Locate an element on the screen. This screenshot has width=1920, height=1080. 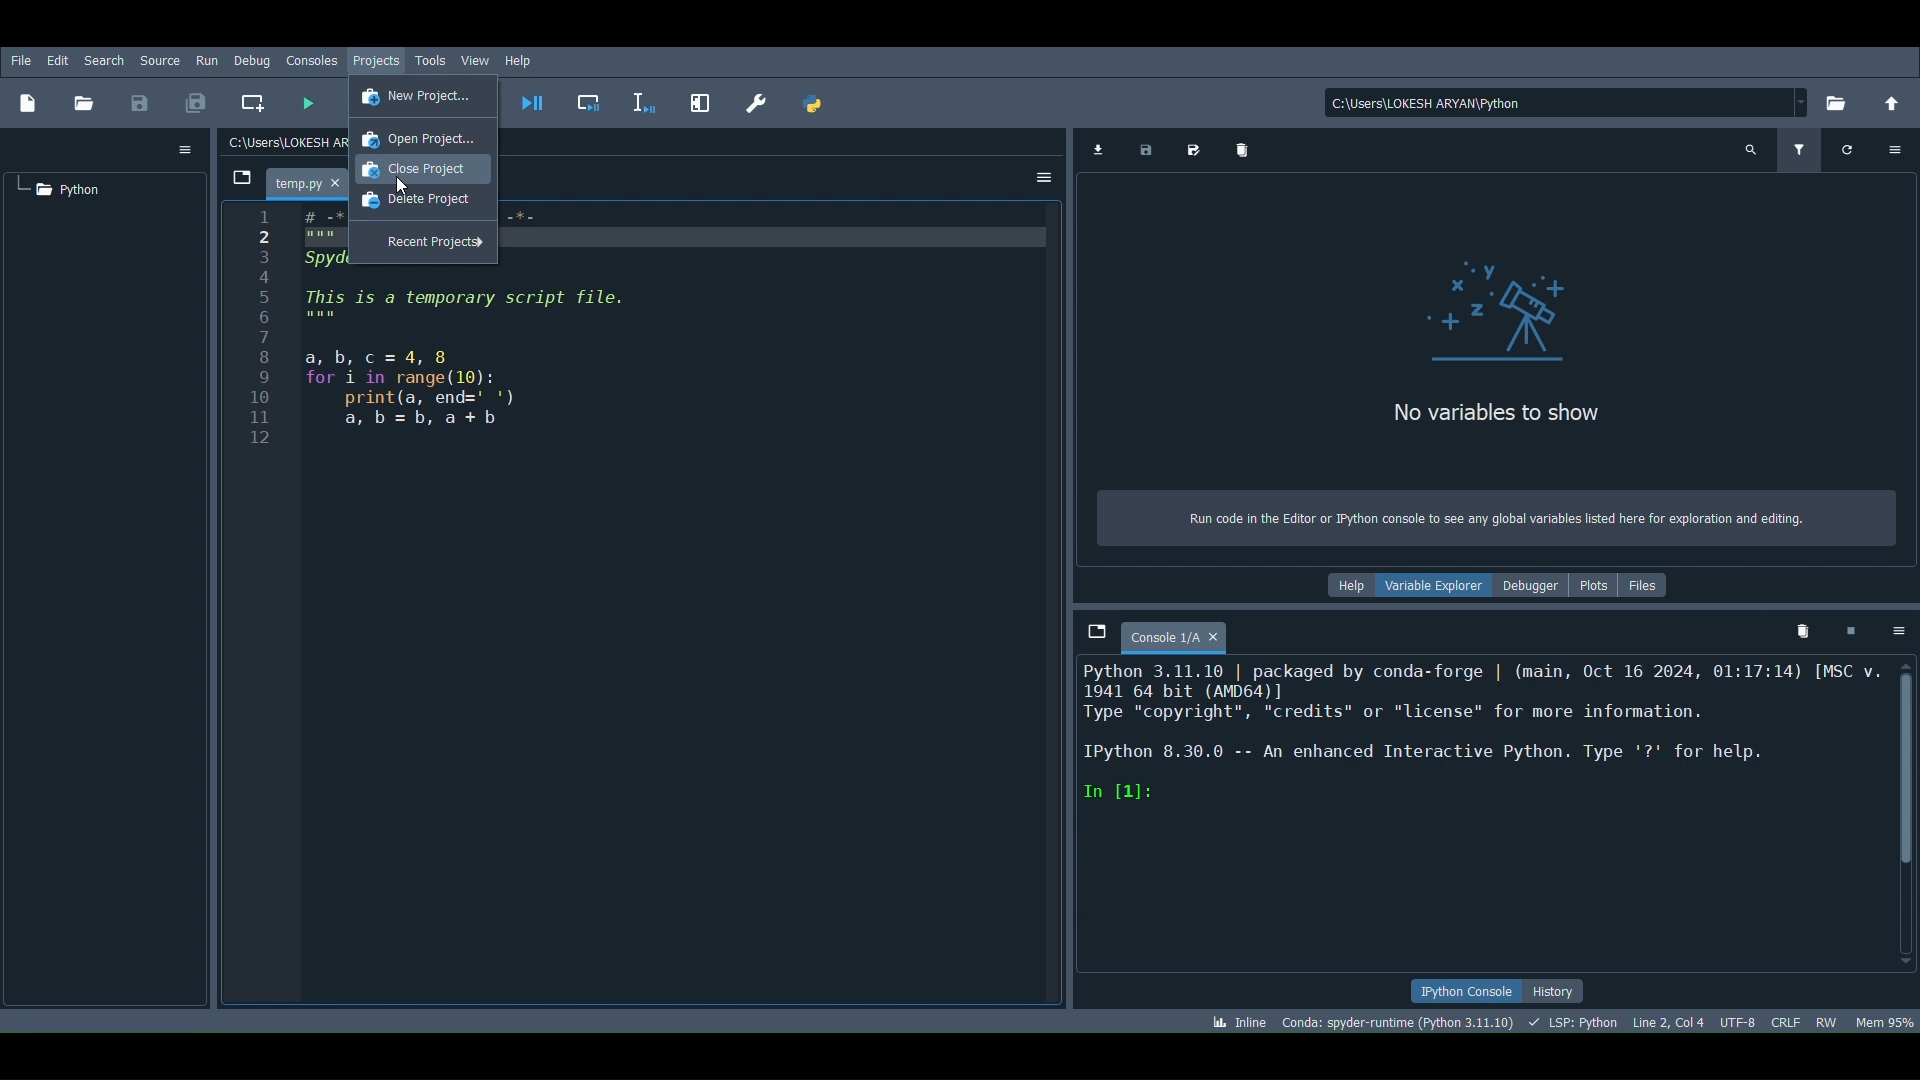
Options is located at coordinates (185, 147).